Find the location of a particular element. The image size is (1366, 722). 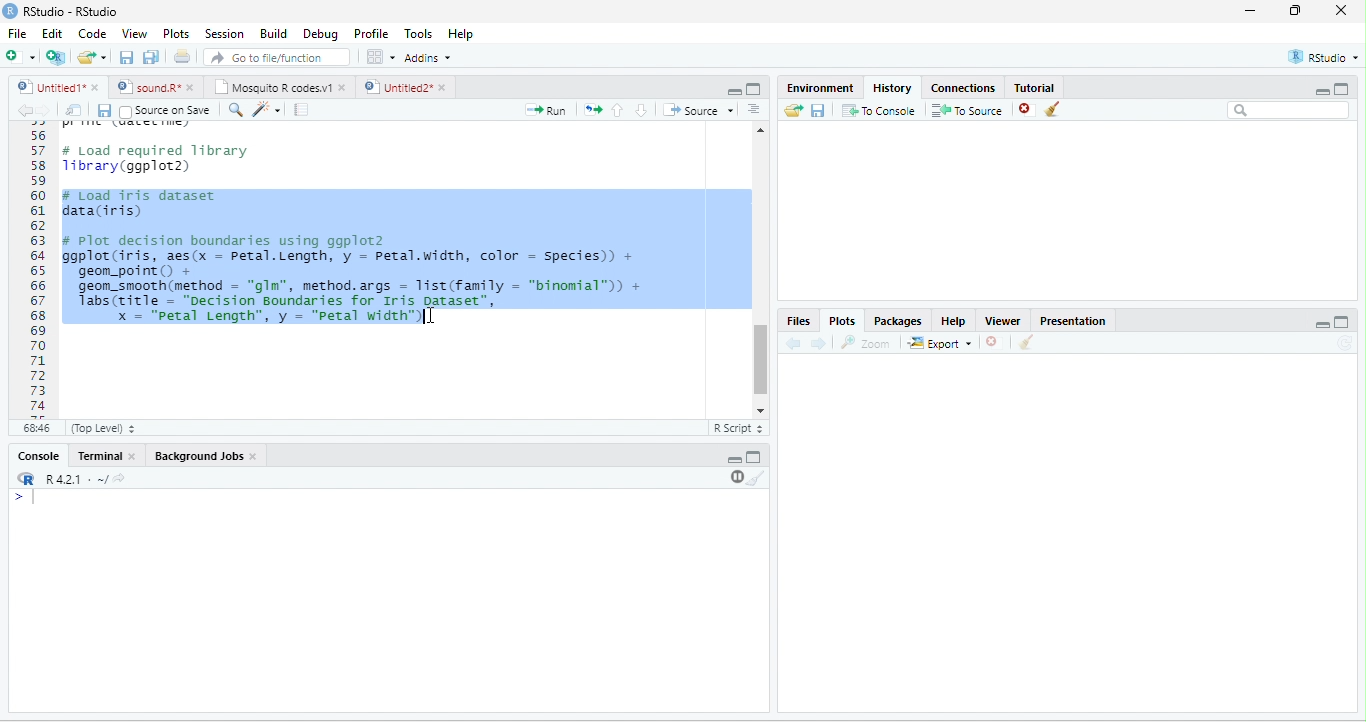

minimize is located at coordinates (1251, 10).